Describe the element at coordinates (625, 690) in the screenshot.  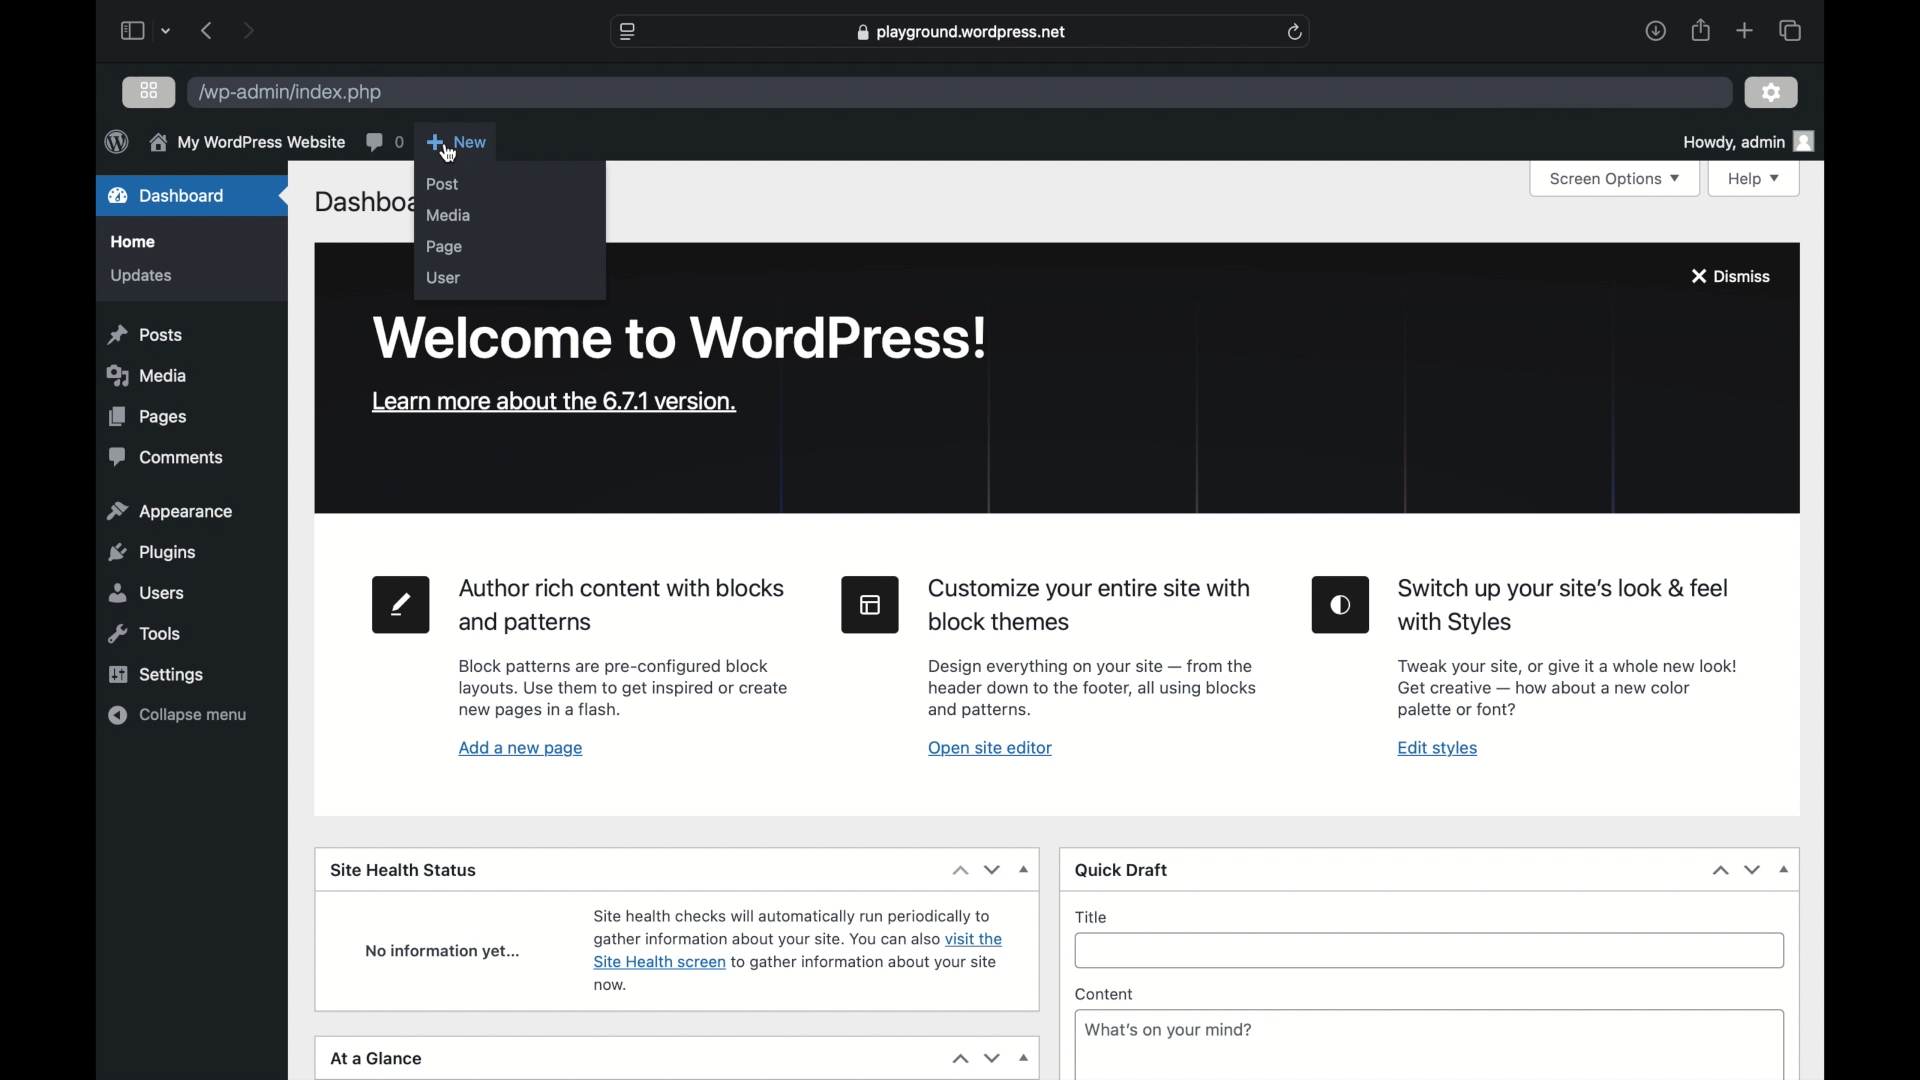
I see `Page tool information` at that location.